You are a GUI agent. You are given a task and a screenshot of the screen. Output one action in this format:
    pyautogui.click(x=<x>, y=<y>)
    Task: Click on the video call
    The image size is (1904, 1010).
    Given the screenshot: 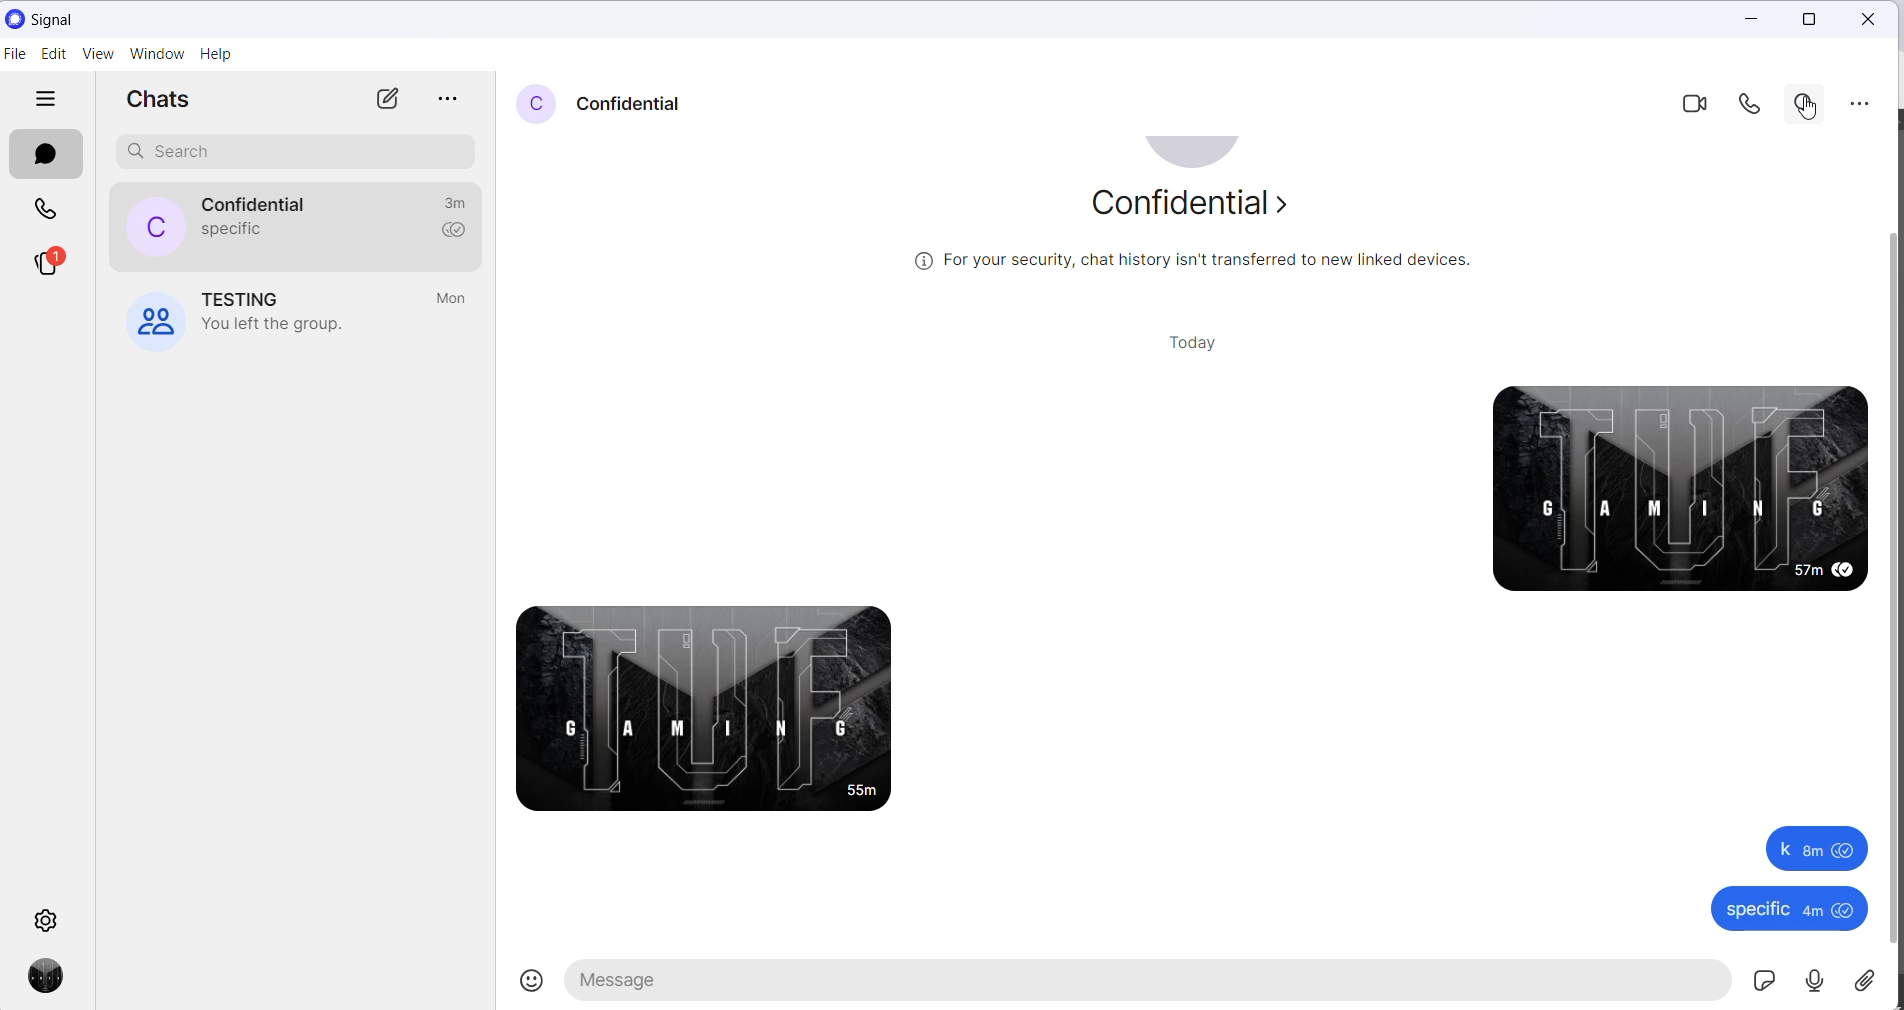 What is the action you would take?
    pyautogui.click(x=1695, y=105)
    